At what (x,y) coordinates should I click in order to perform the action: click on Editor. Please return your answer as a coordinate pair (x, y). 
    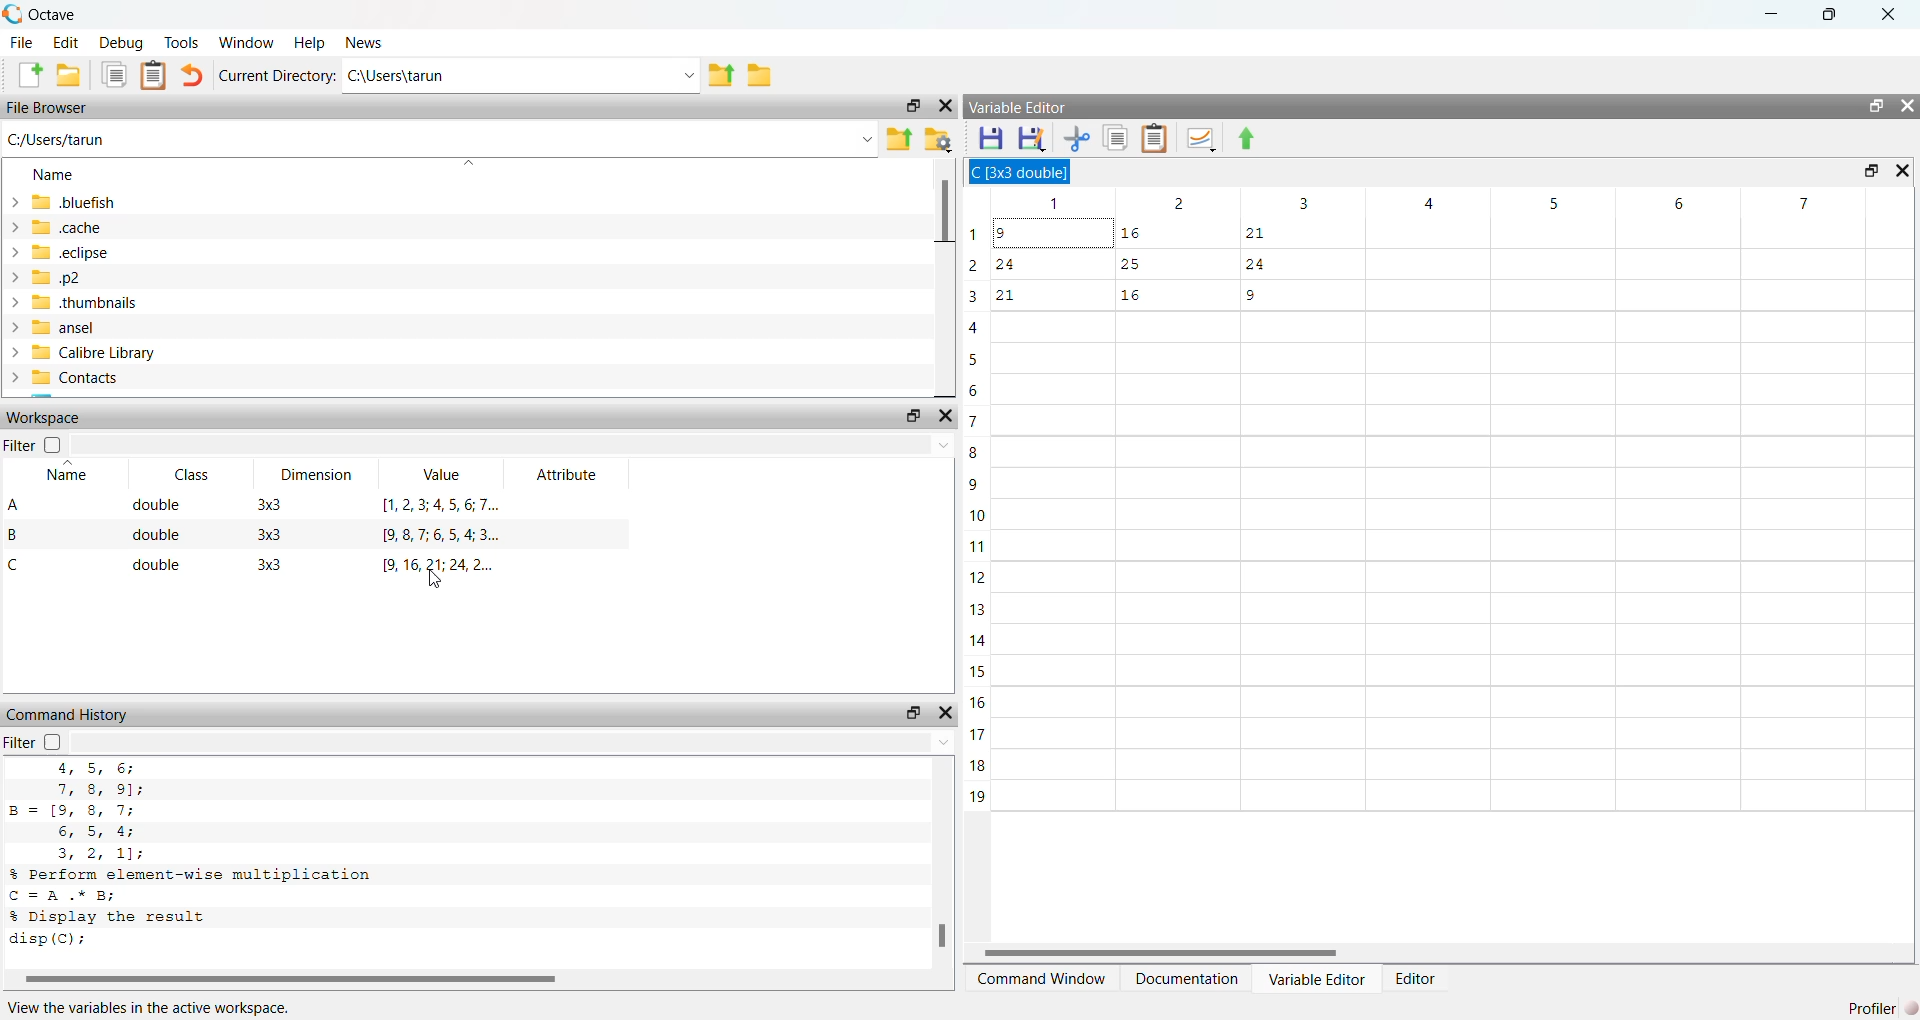
    Looking at the image, I should click on (1416, 981).